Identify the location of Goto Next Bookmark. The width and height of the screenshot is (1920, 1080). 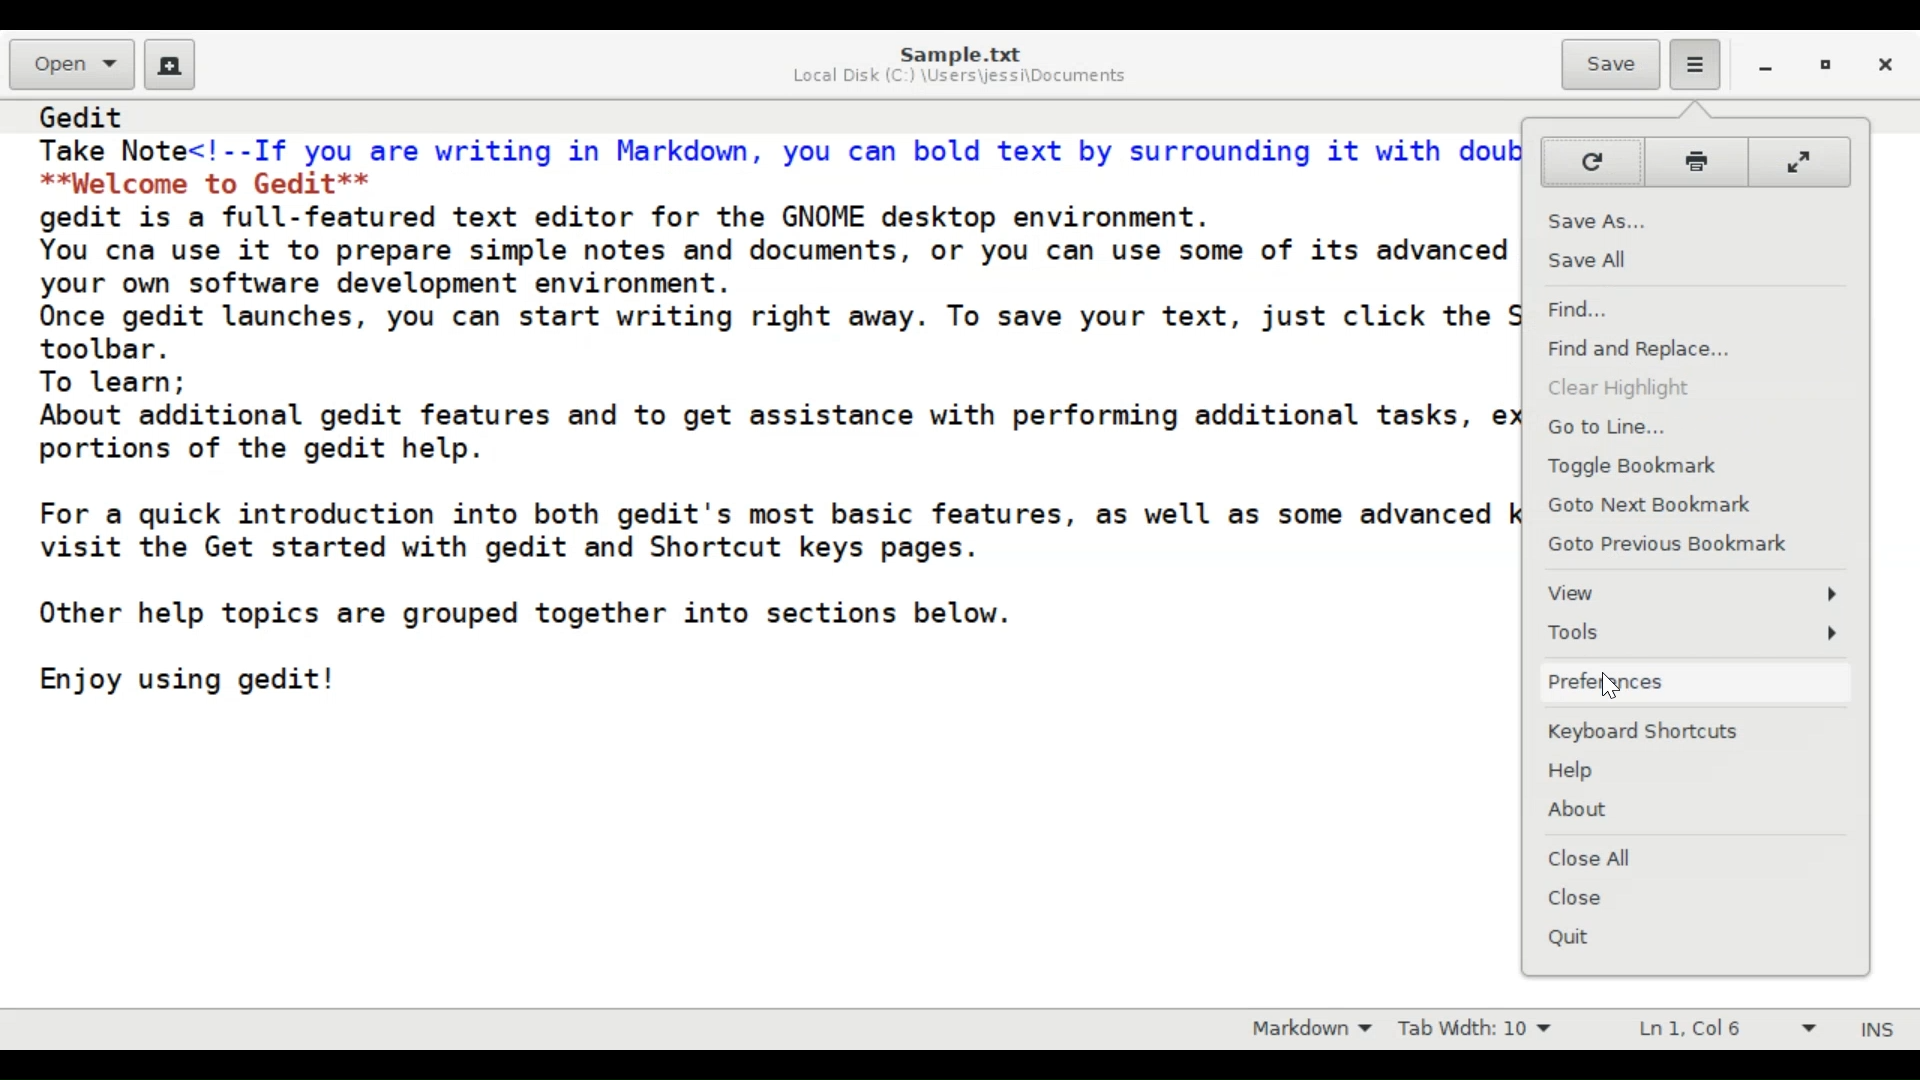
(1701, 504).